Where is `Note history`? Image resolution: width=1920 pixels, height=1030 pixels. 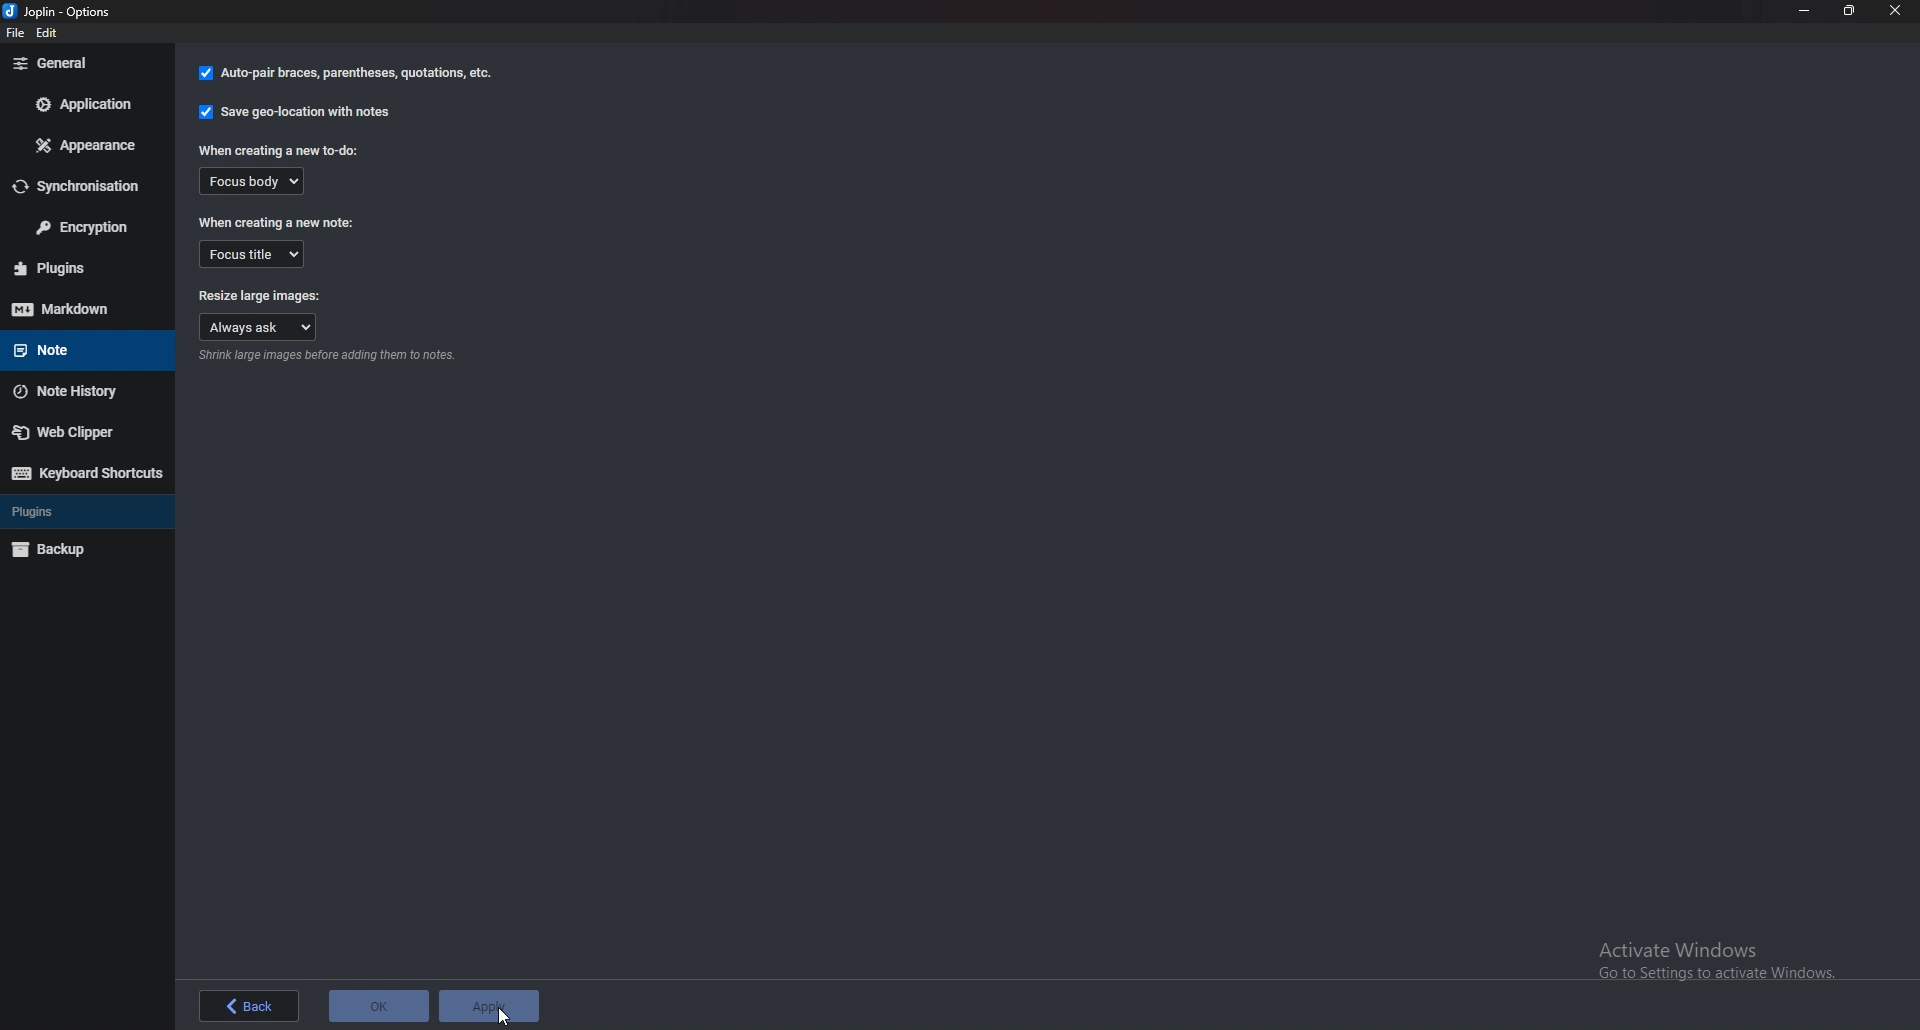
Note history is located at coordinates (78, 391).